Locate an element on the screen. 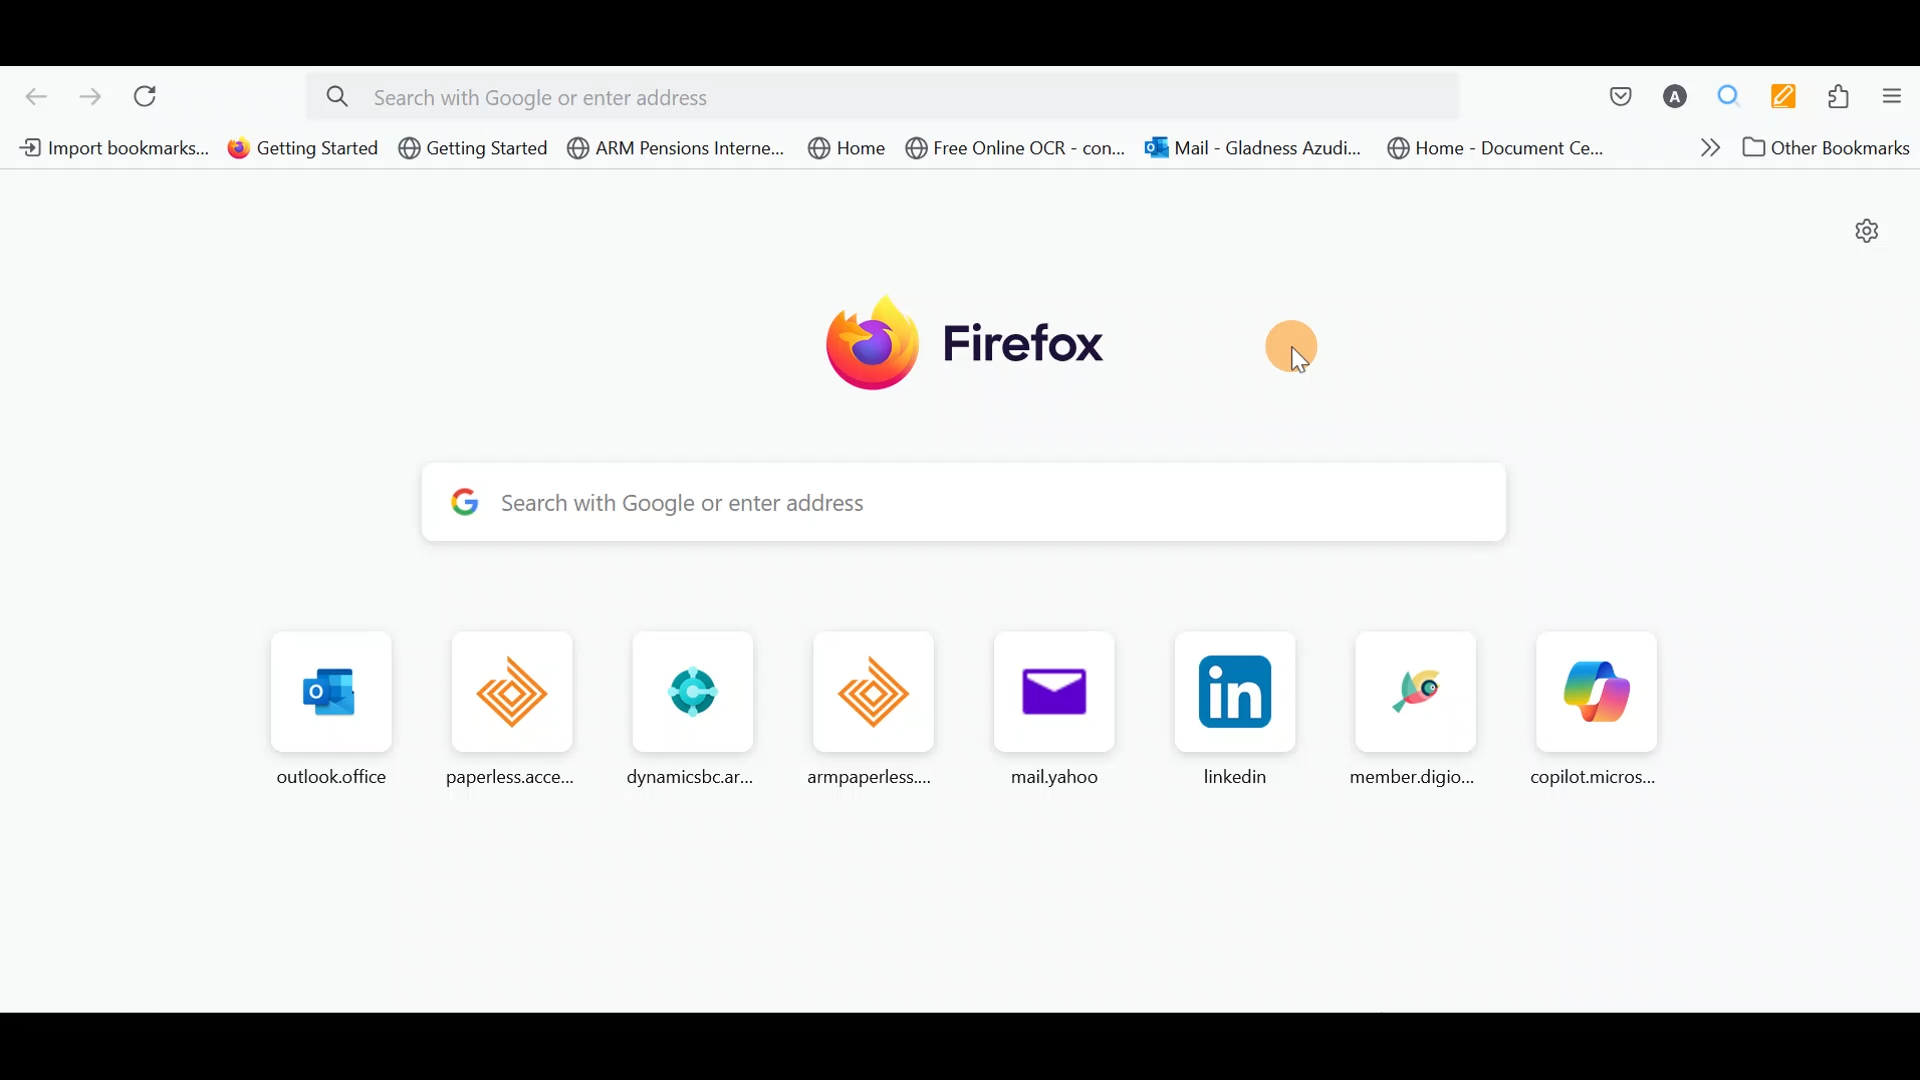 Image resolution: width=1920 pixels, height=1080 pixels. Frequently browsed pages is located at coordinates (961, 708).